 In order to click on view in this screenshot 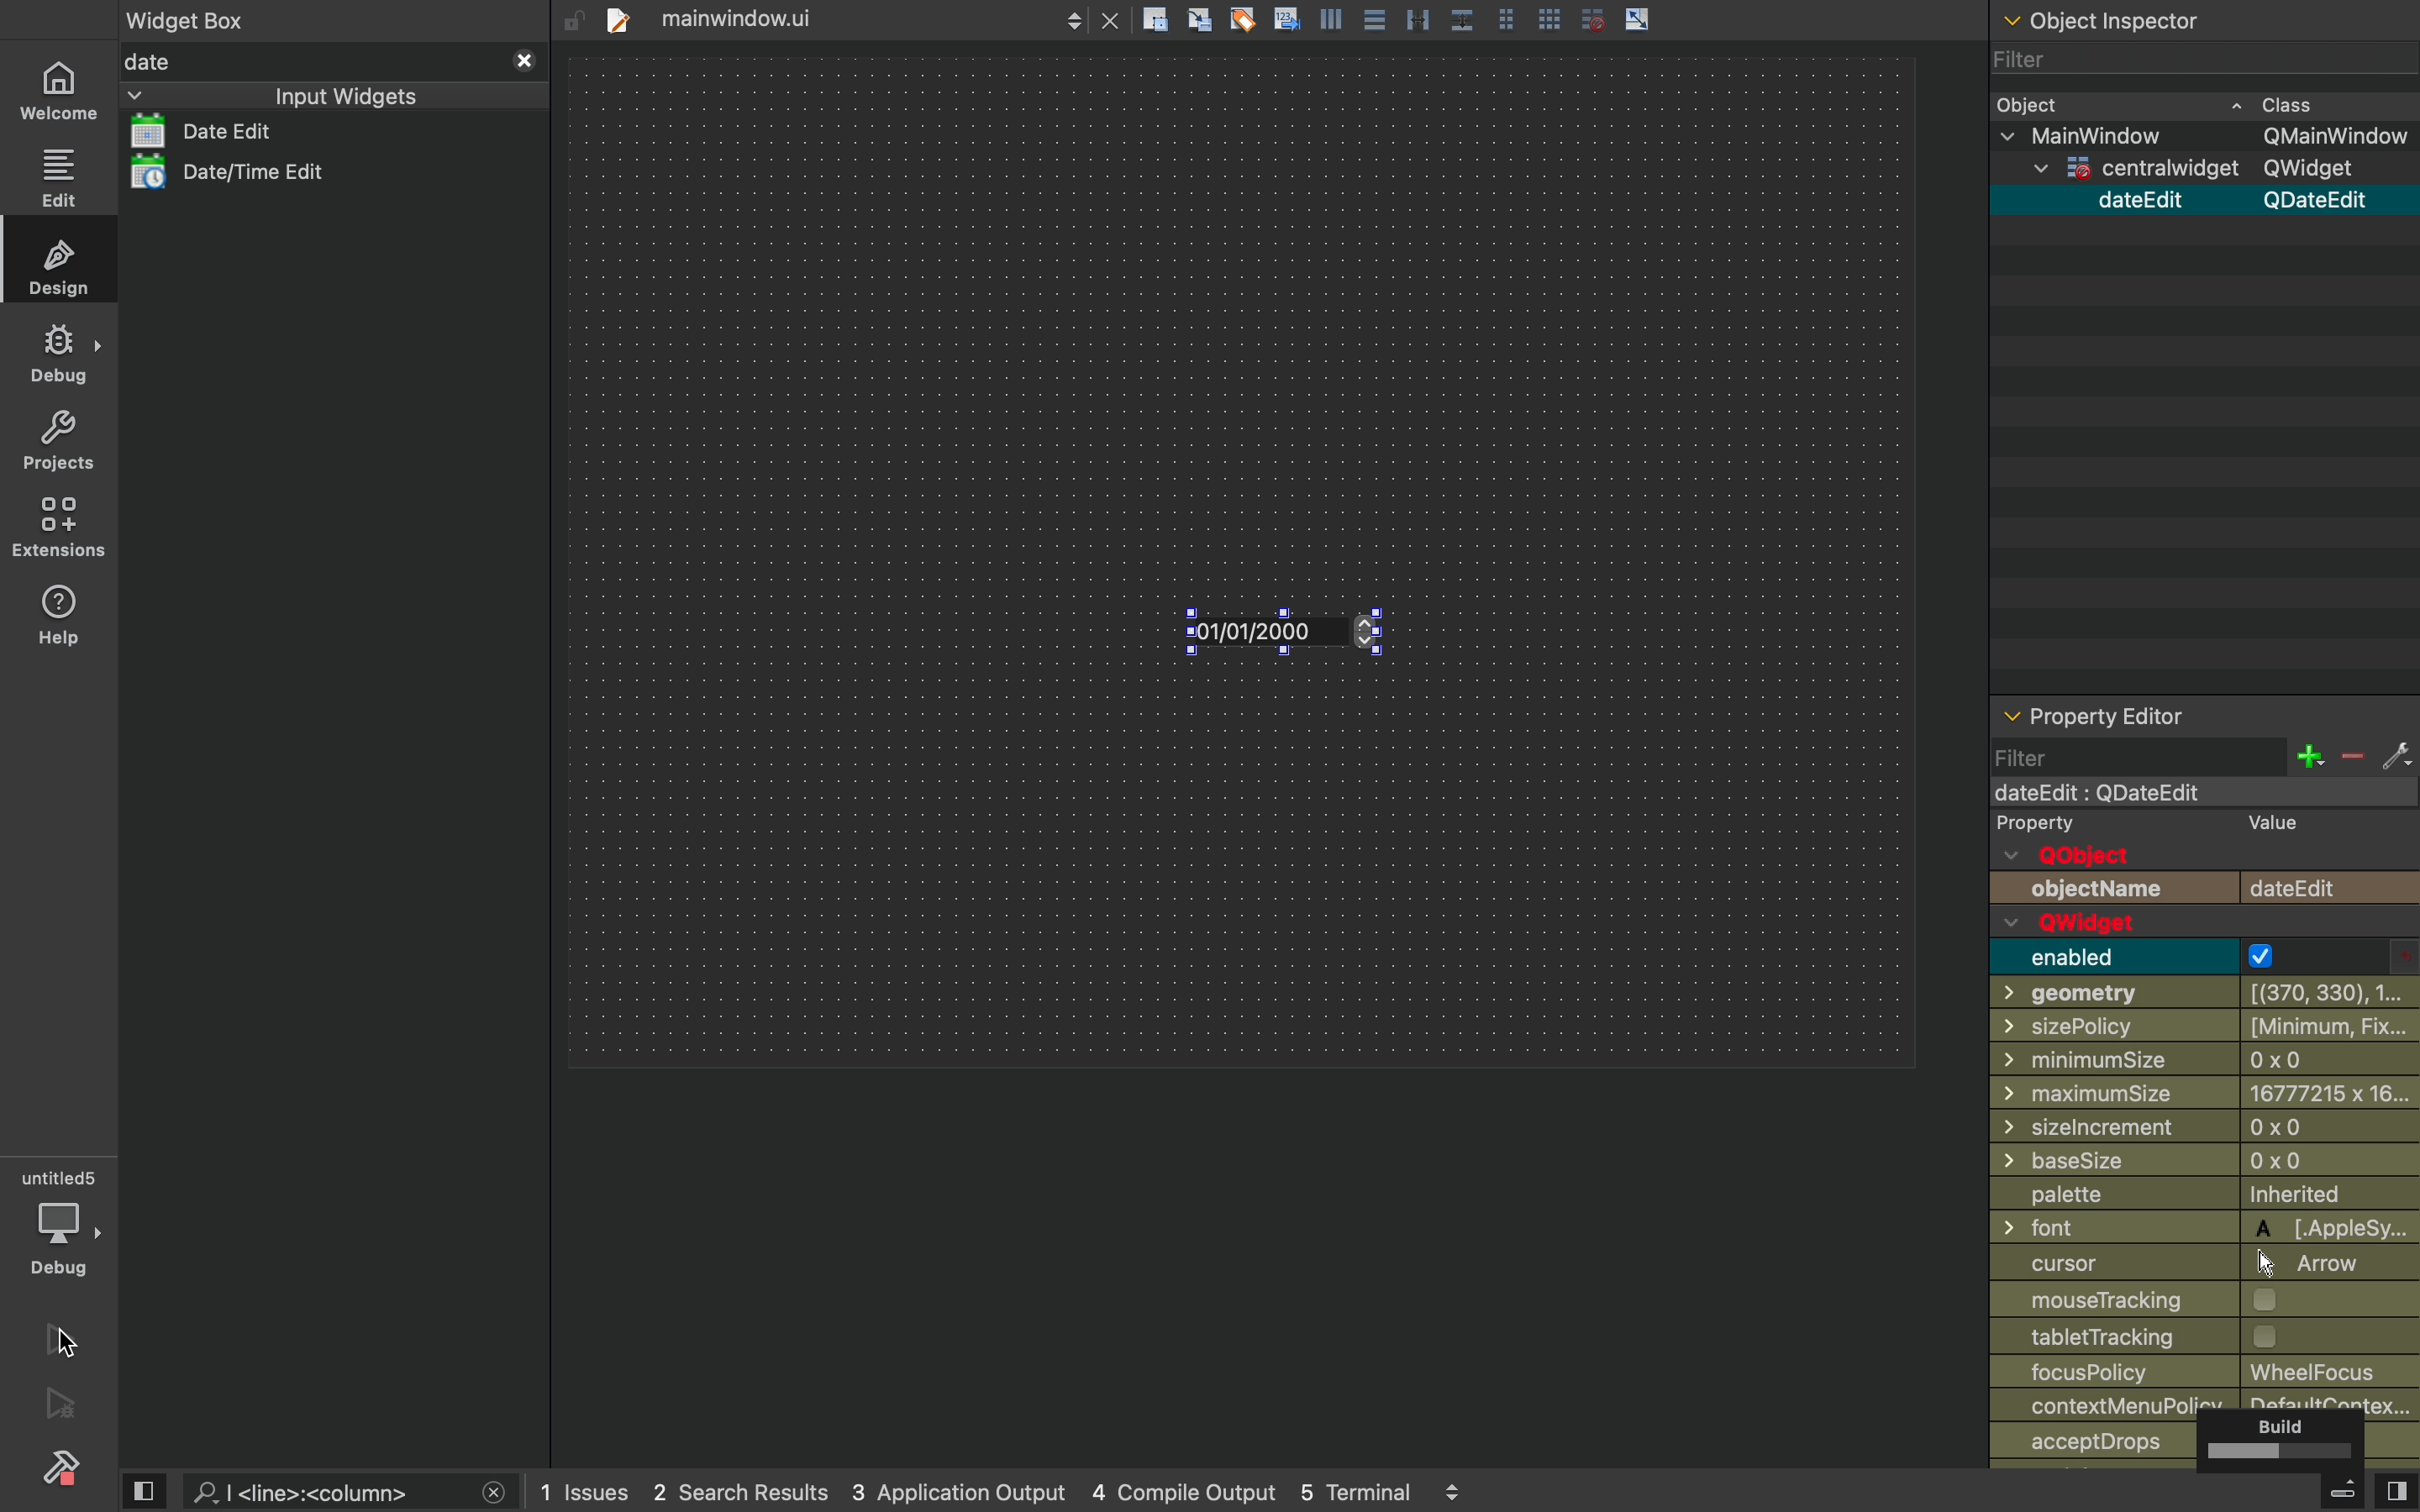, I will do `click(141, 1490)`.